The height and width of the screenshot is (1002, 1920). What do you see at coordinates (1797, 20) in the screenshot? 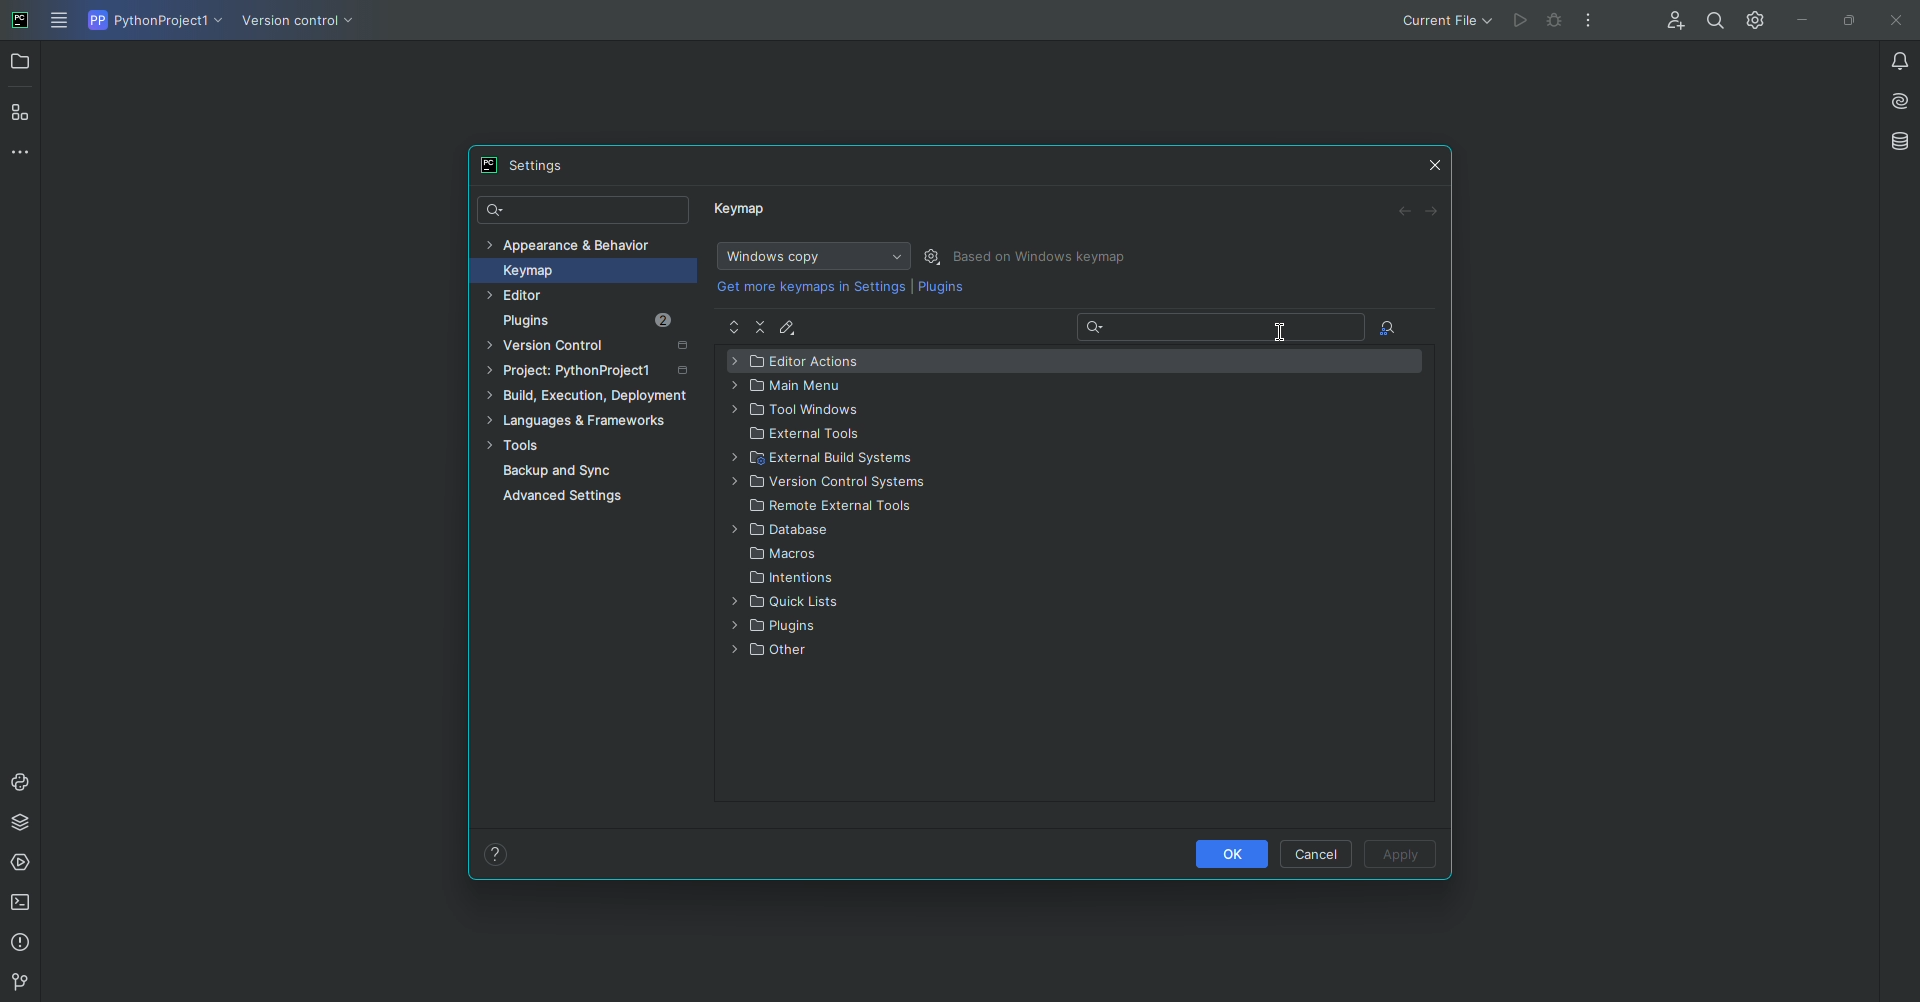
I see `Minimize` at bounding box center [1797, 20].